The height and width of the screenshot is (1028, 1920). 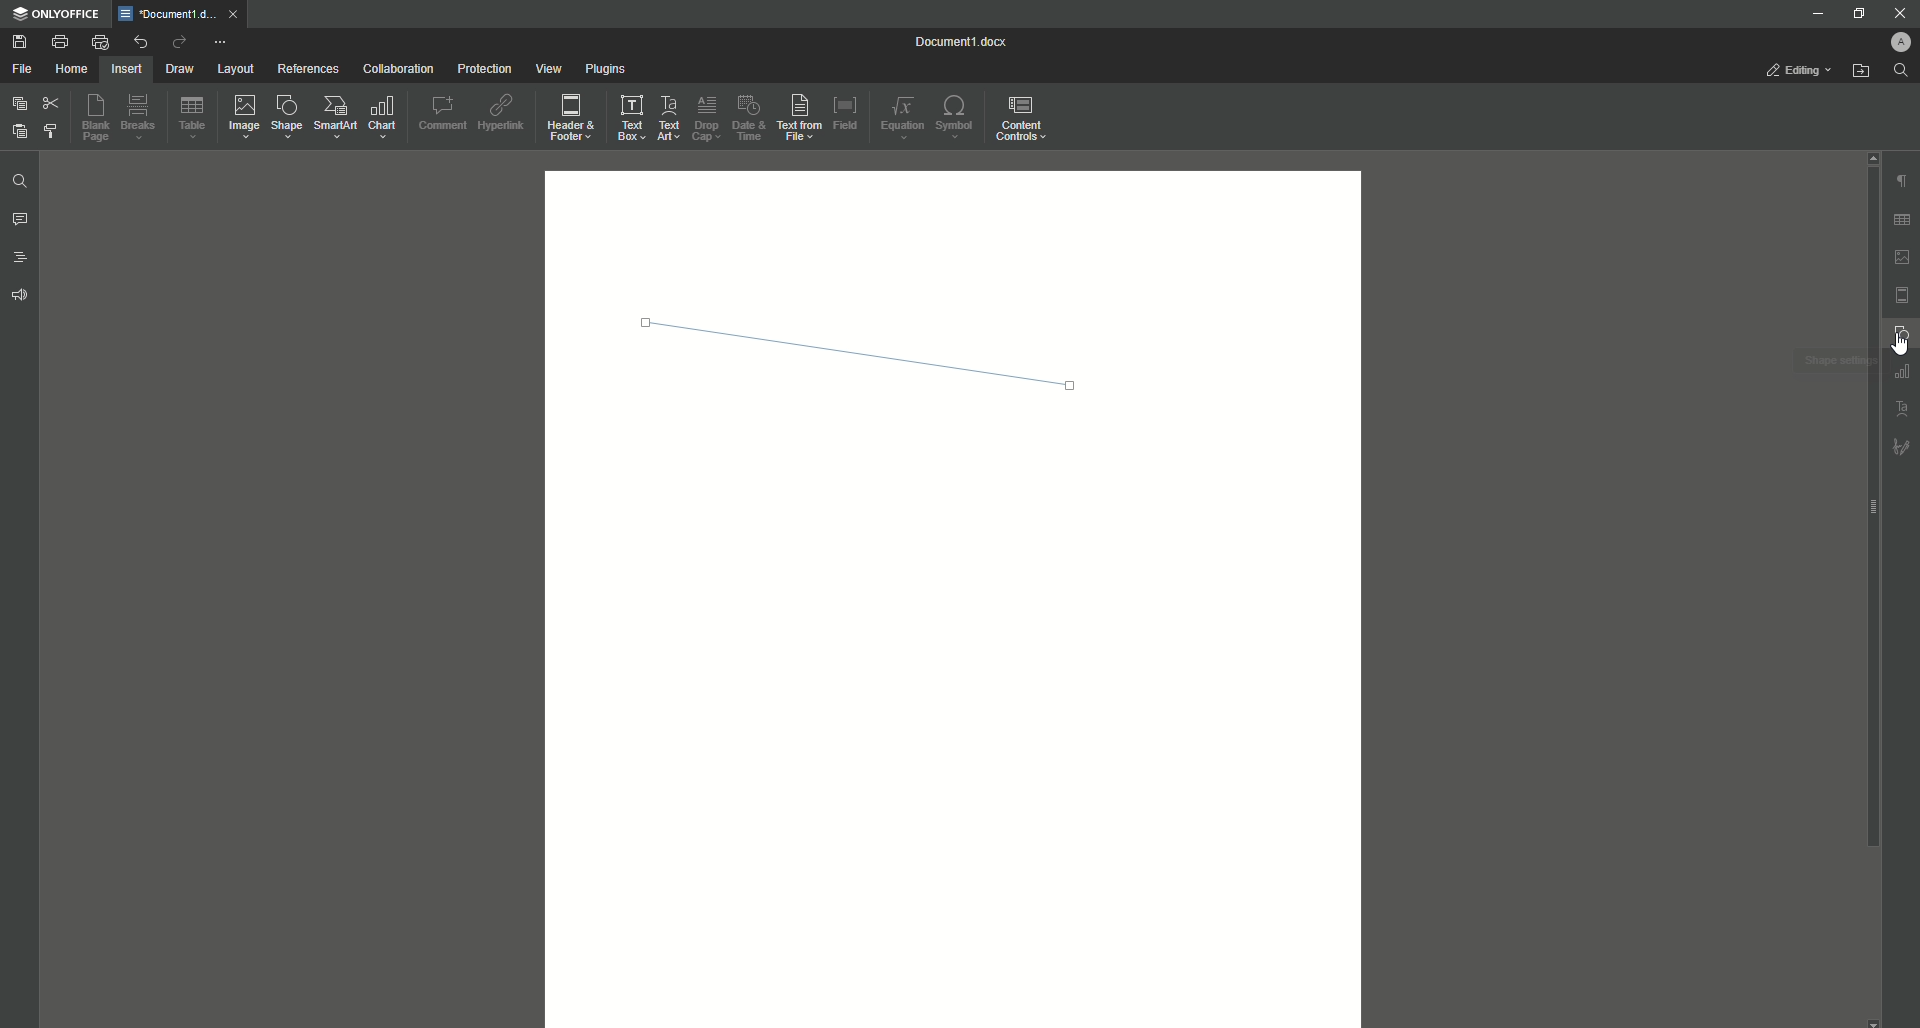 What do you see at coordinates (1901, 13) in the screenshot?
I see `Close` at bounding box center [1901, 13].